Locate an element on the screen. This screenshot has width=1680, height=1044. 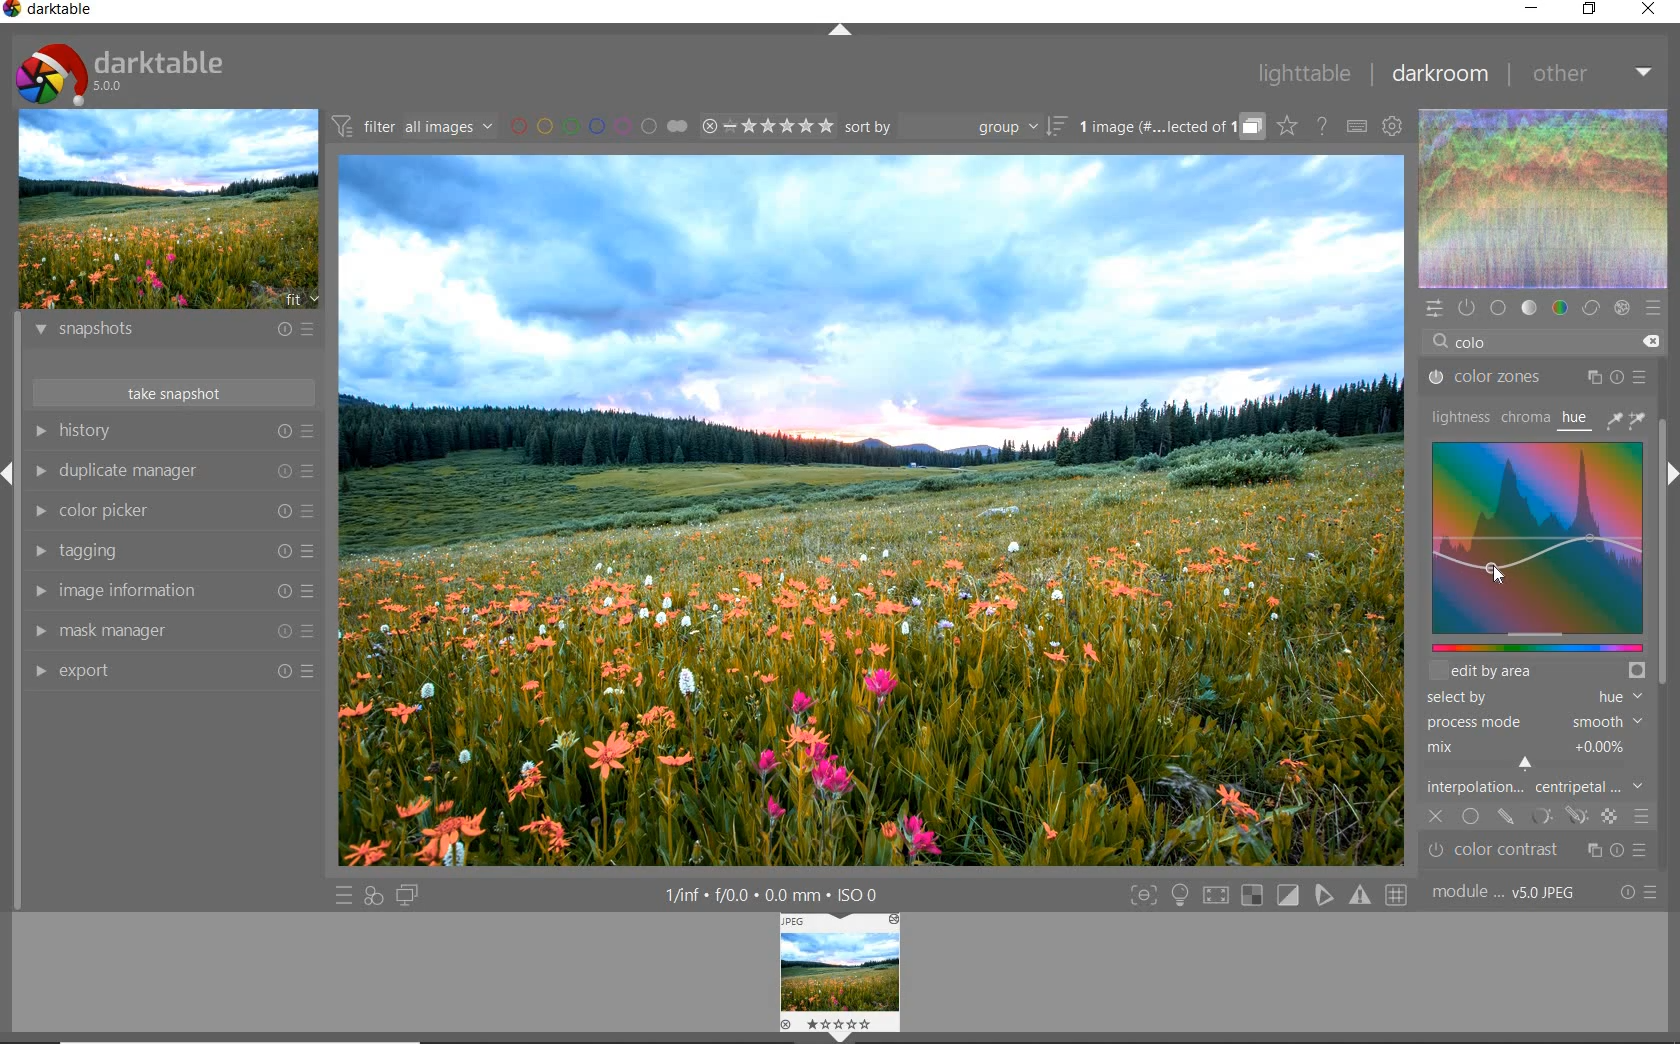
lighttable is located at coordinates (1304, 74).